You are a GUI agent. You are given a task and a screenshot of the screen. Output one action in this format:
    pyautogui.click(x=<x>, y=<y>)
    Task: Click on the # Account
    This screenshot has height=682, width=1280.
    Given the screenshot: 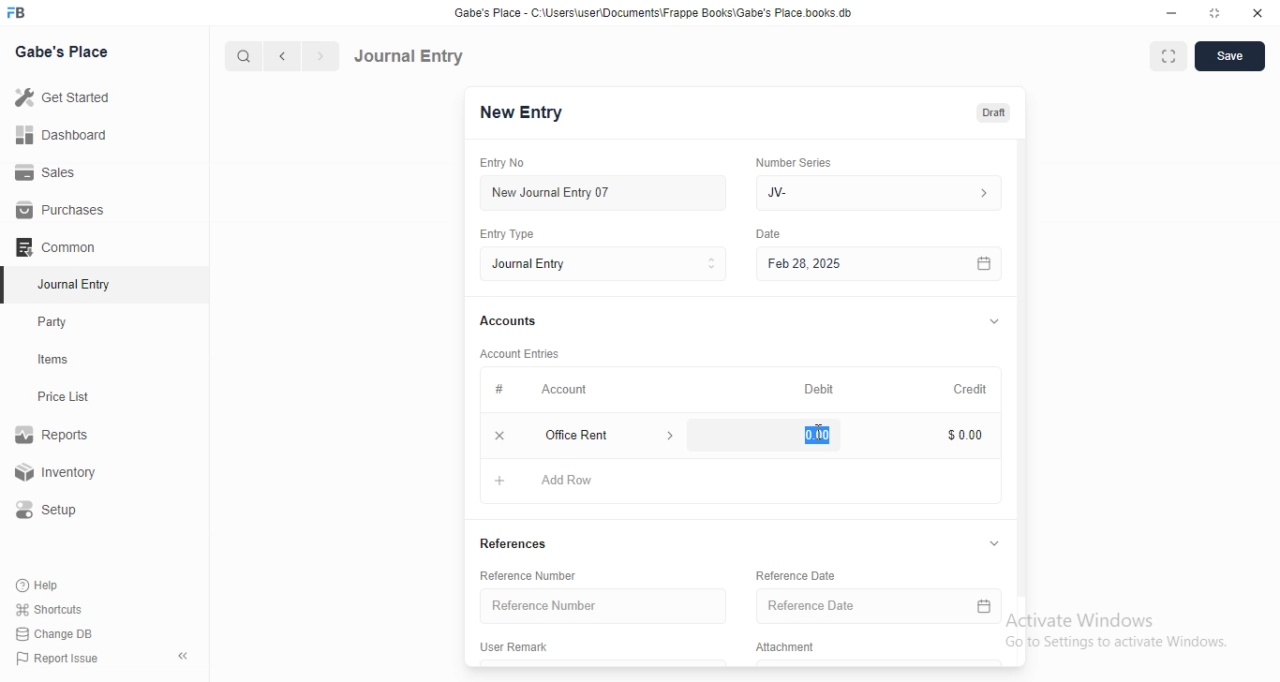 What is the action you would take?
    pyautogui.click(x=538, y=390)
    